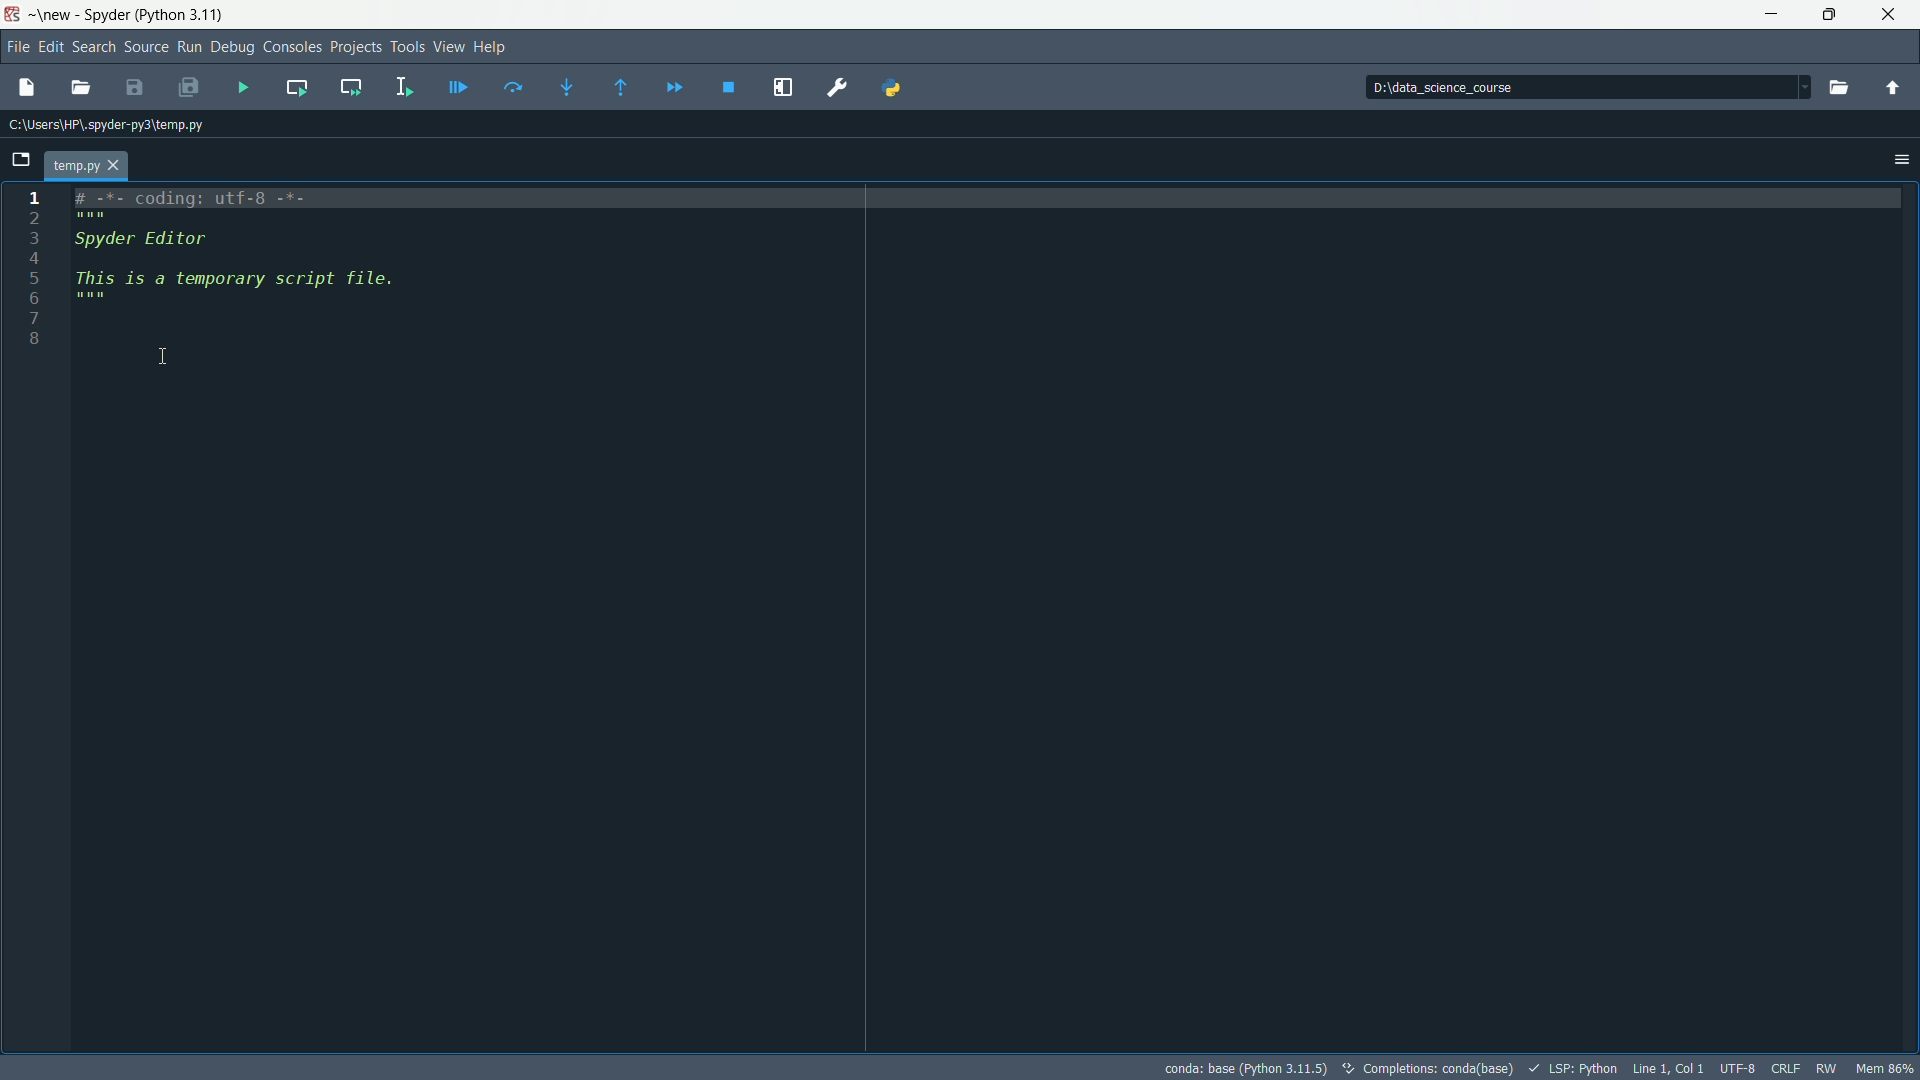 Image resolution: width=1920 pixels, height=1080 pixels. What do you see at coordinates (19, 48) in the screenshot?
I see `file menu` at bounding box center [19, 48].